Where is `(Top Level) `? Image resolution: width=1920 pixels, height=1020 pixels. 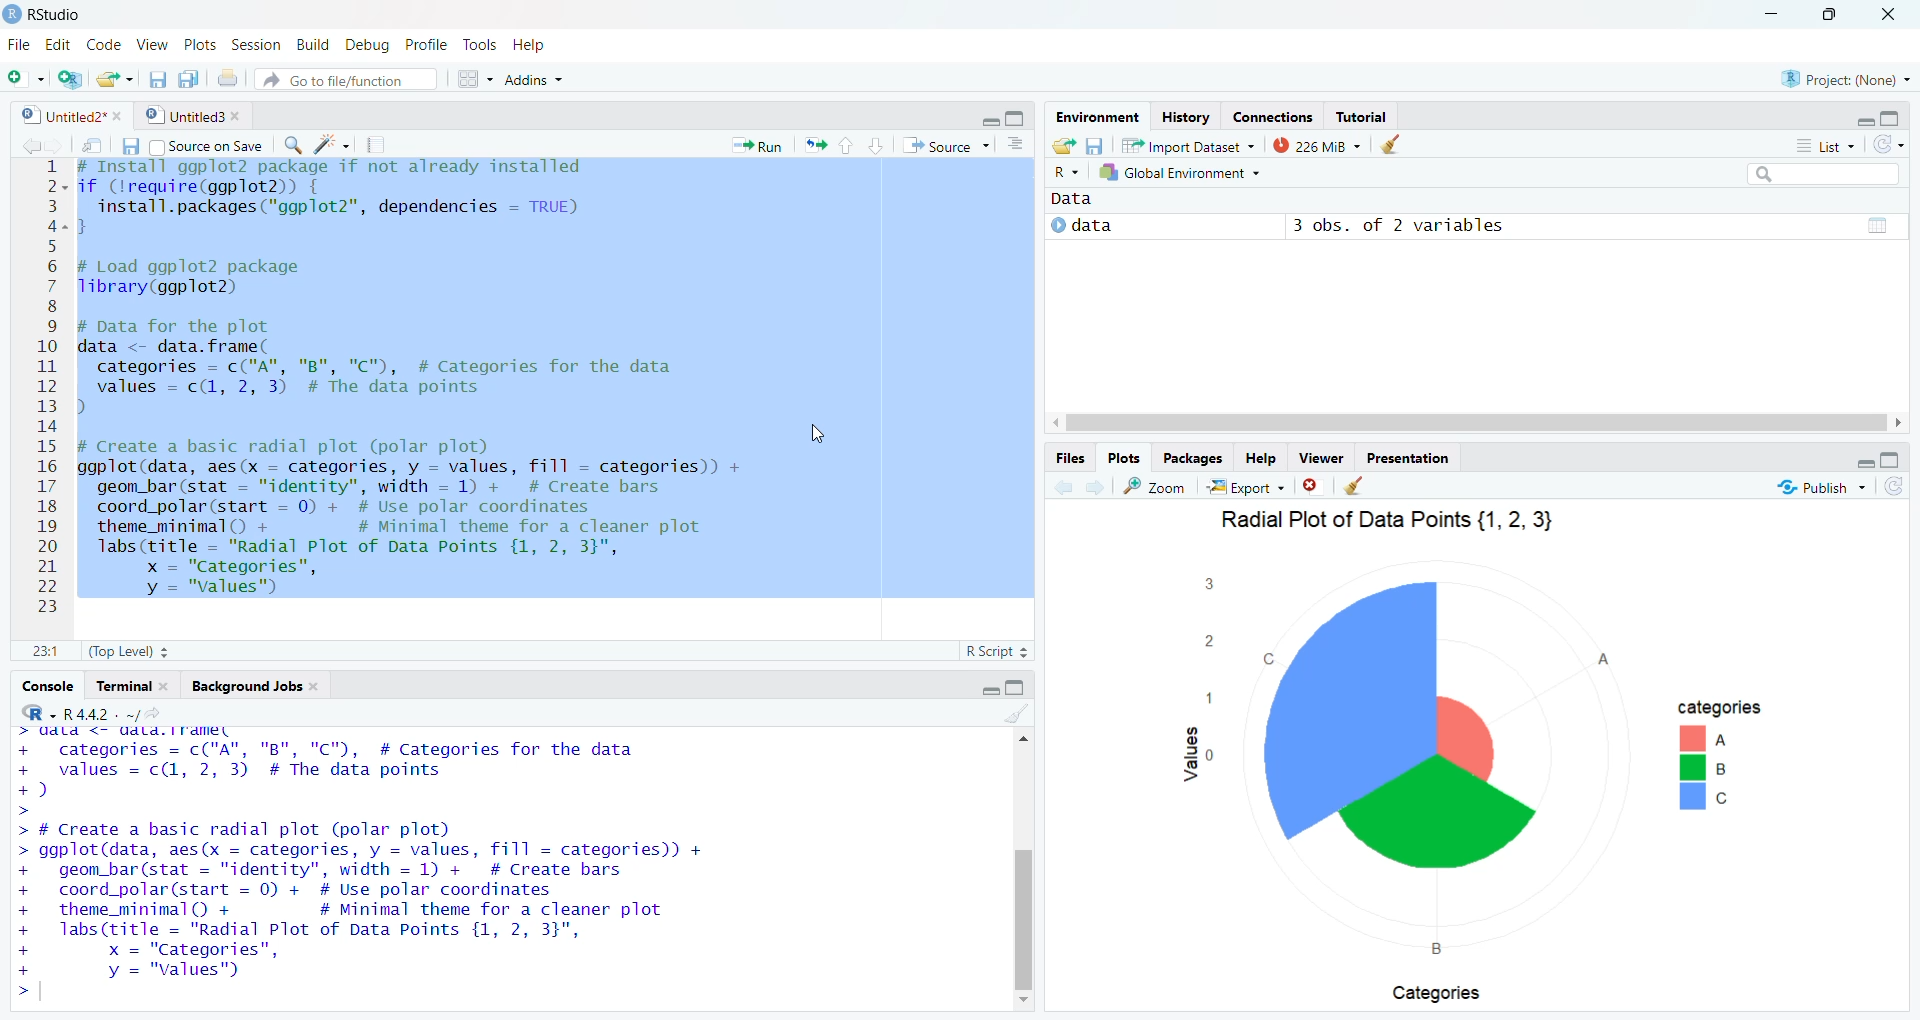 (Top Level)  is located at coordinates (131, 651).